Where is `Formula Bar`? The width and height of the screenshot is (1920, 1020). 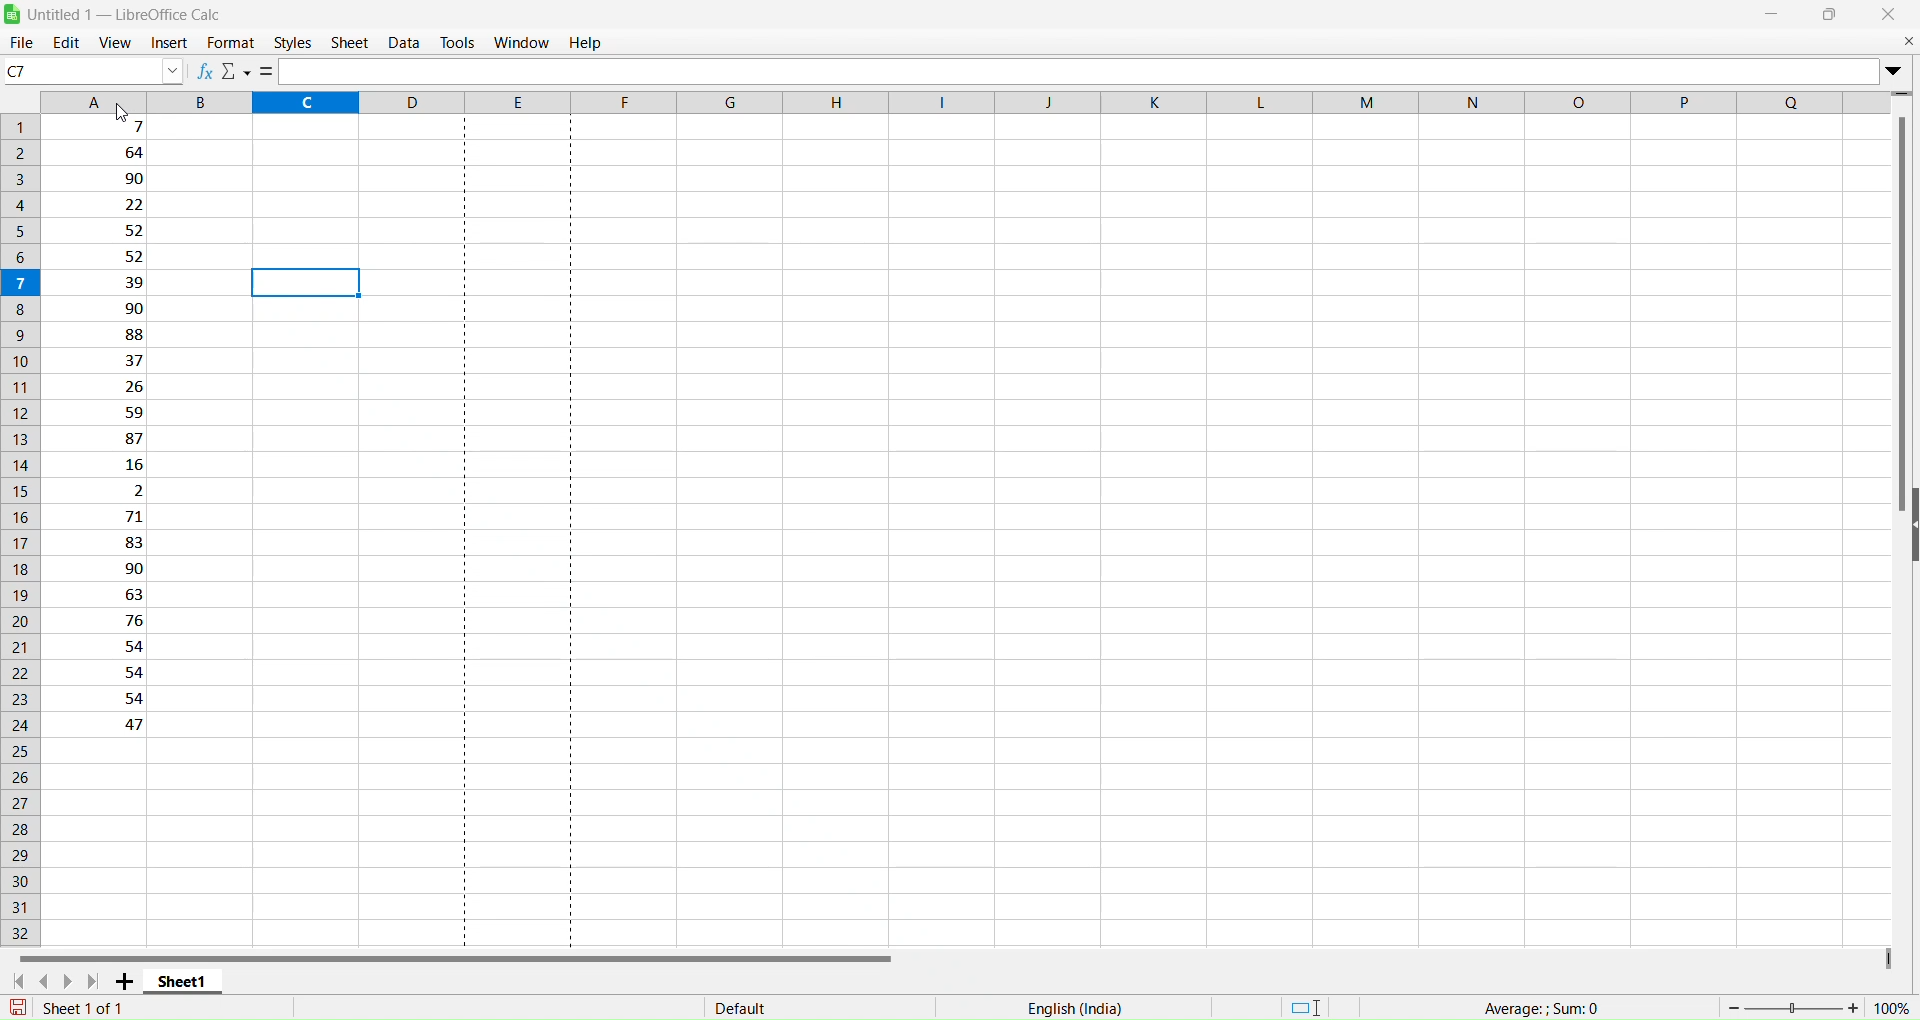
Formula Bar is located at coordinates (1078, 69).